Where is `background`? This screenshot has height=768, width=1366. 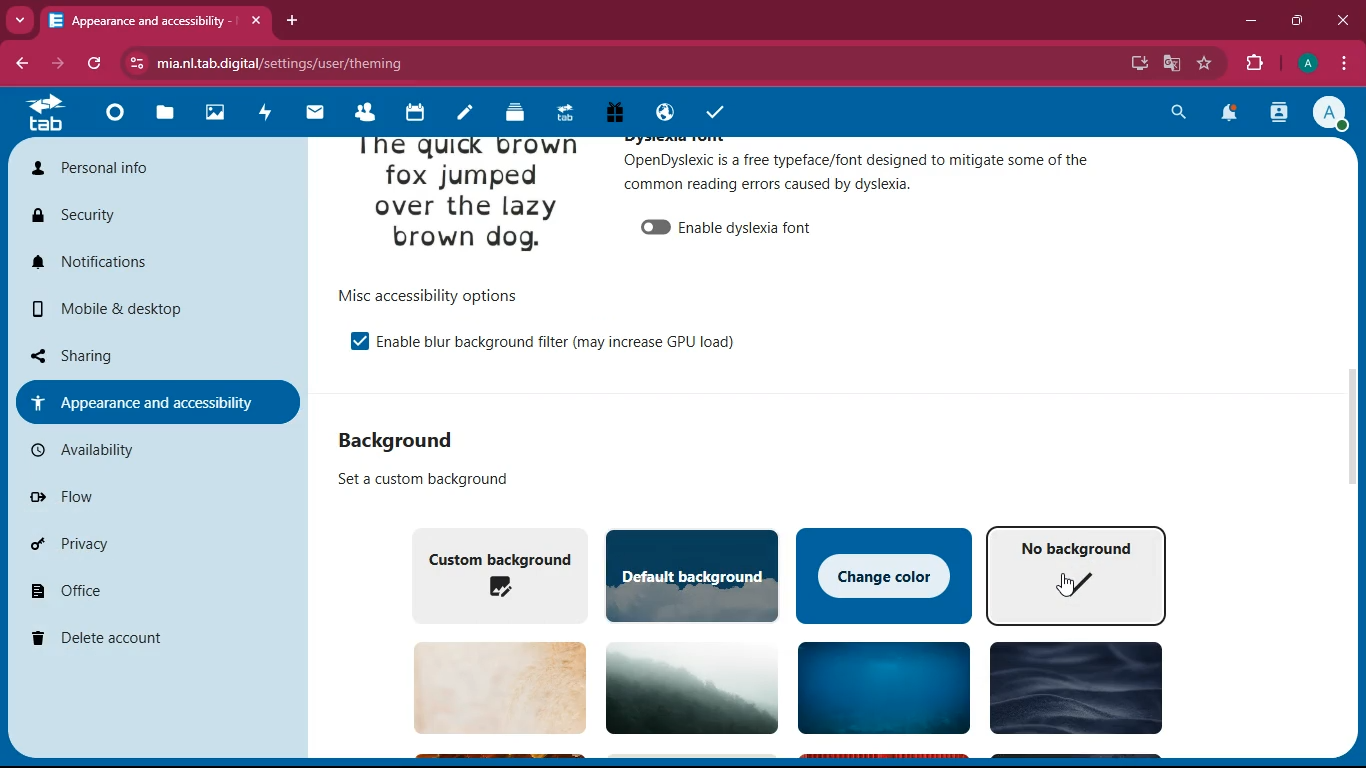
background is located at coordinates (489, 688).